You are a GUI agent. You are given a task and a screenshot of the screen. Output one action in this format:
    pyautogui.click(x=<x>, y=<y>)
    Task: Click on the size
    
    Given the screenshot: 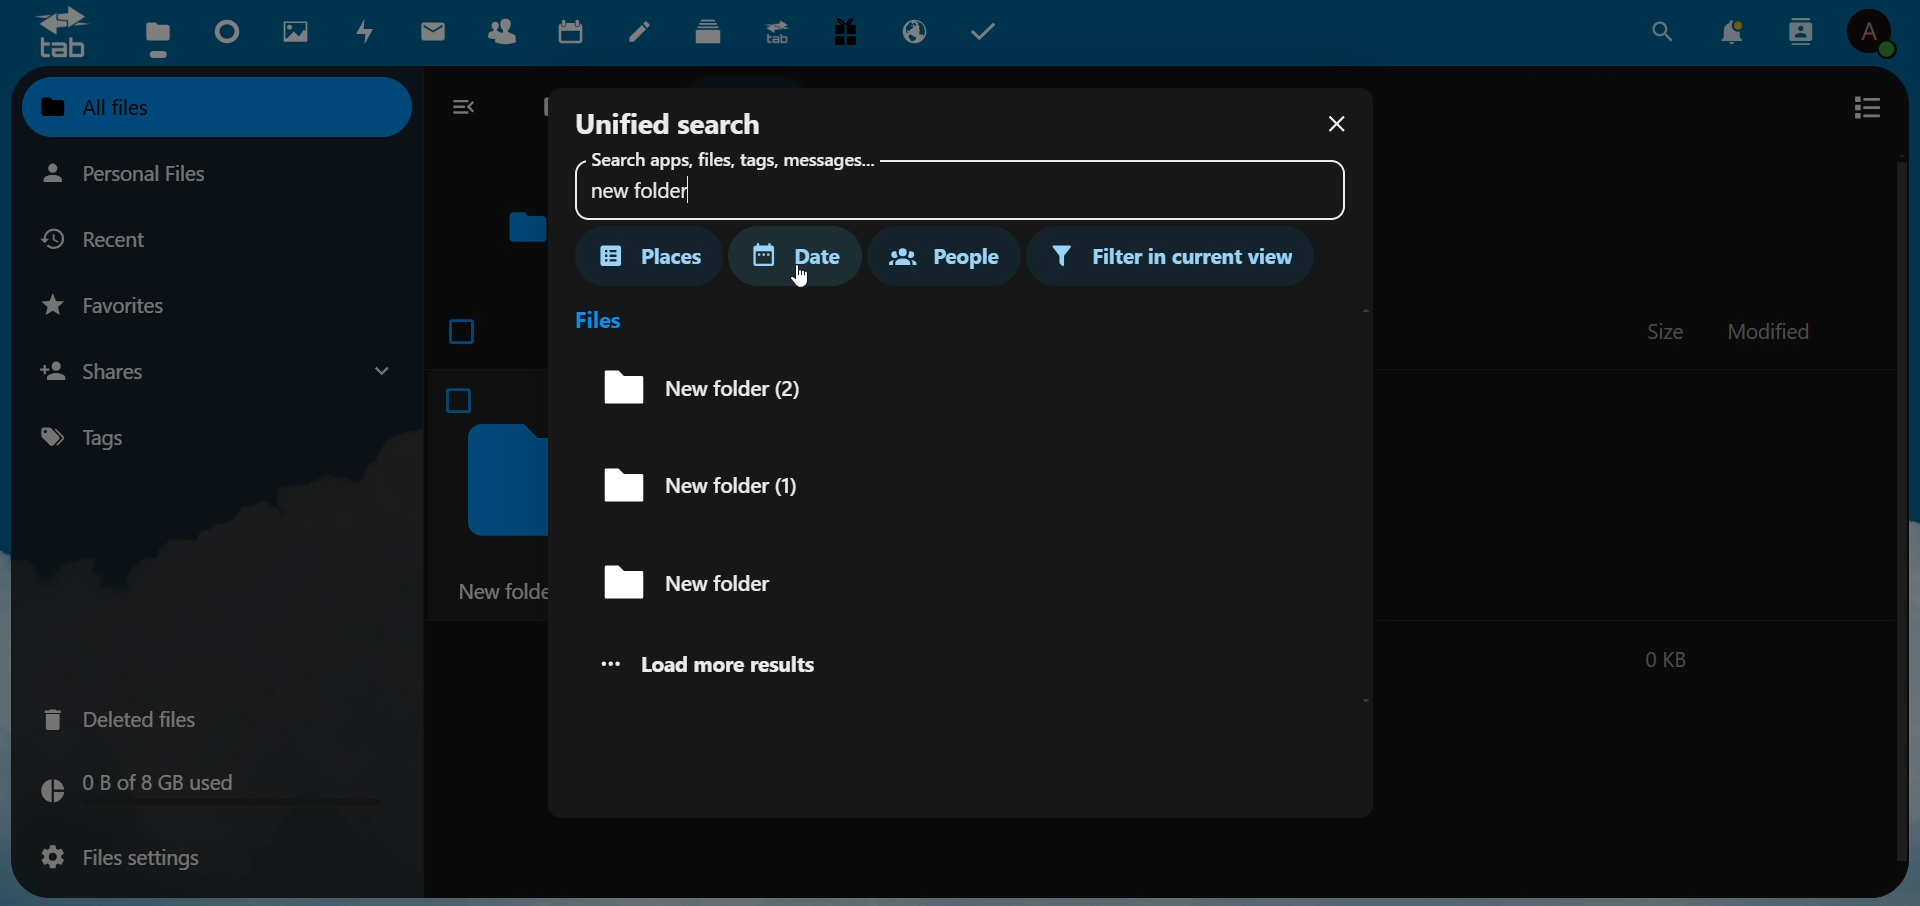 What is the action you would take?
    pyautogui.click(x=1667, y=331)
    